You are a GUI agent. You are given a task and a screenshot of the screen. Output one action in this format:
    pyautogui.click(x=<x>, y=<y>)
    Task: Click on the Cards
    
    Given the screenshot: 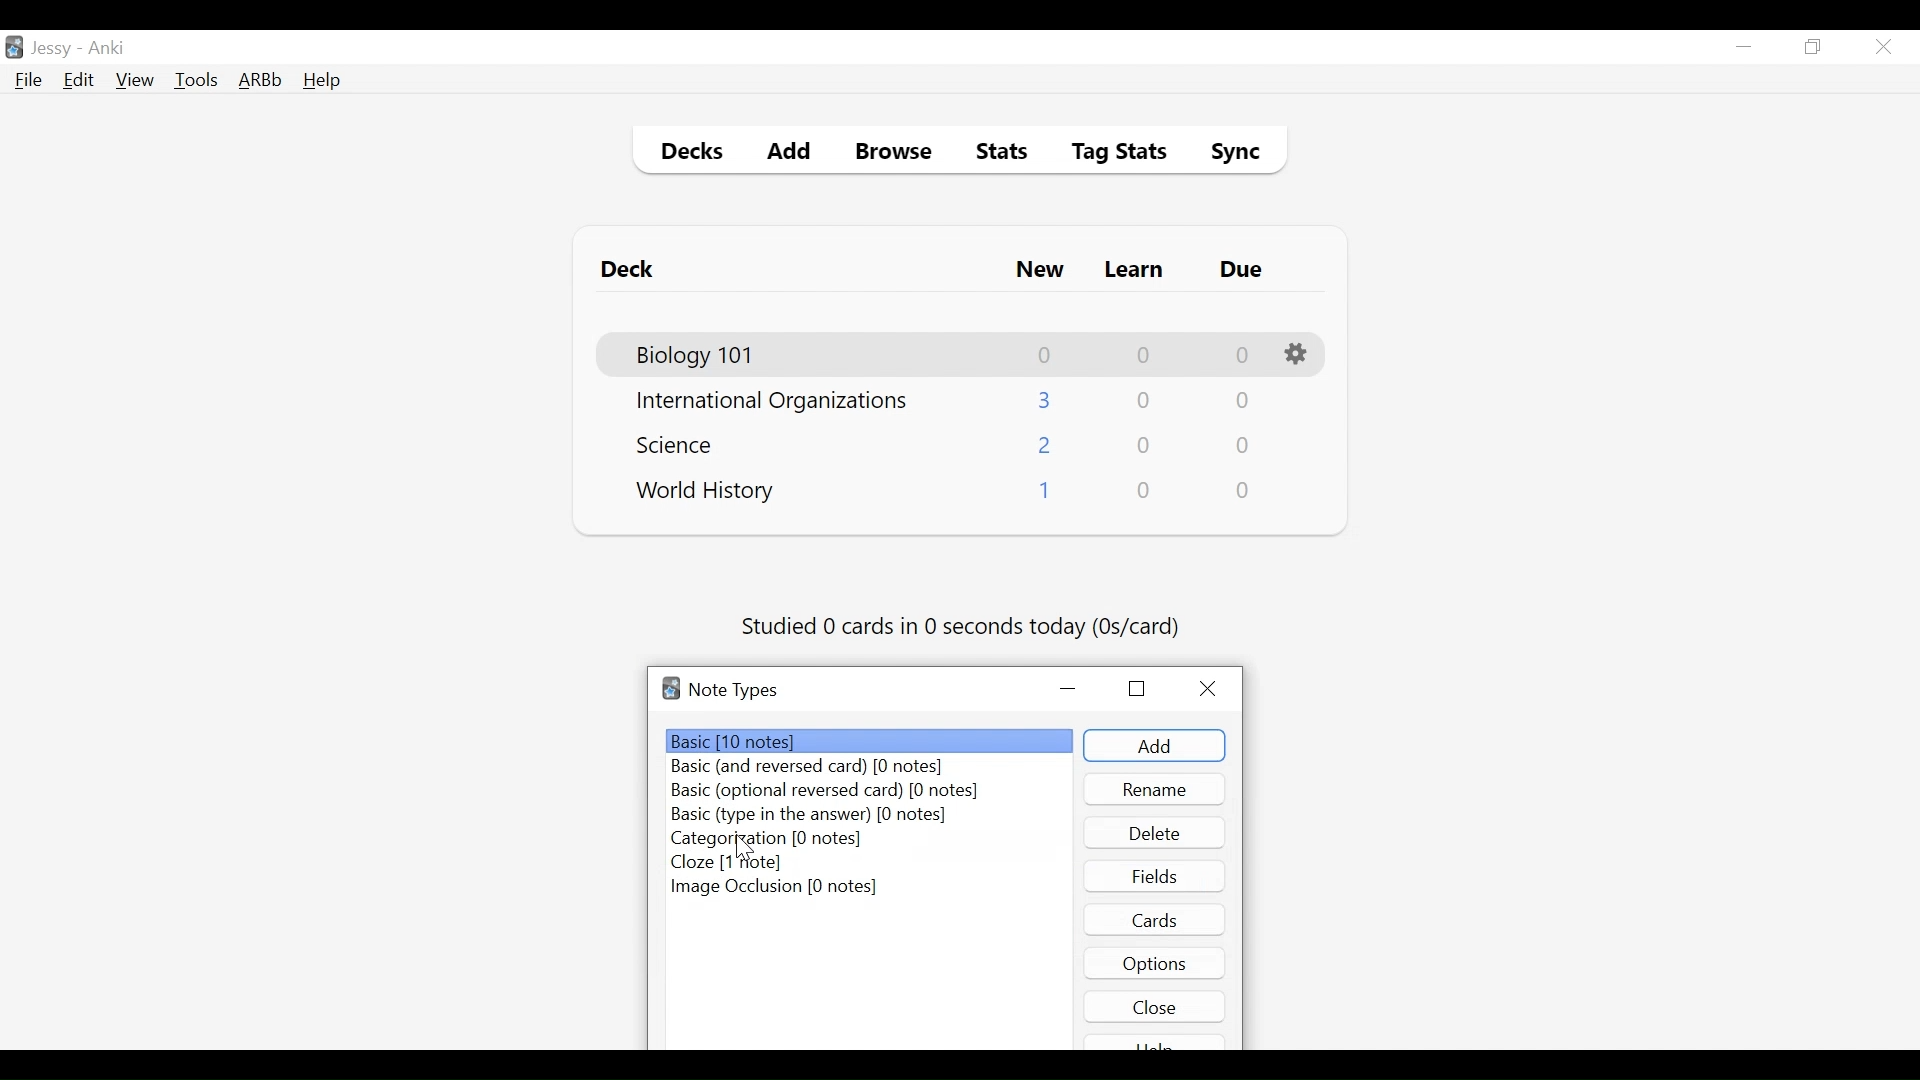 What is the action you would take?
    pyautogui.click(x=1157, y=919)
    